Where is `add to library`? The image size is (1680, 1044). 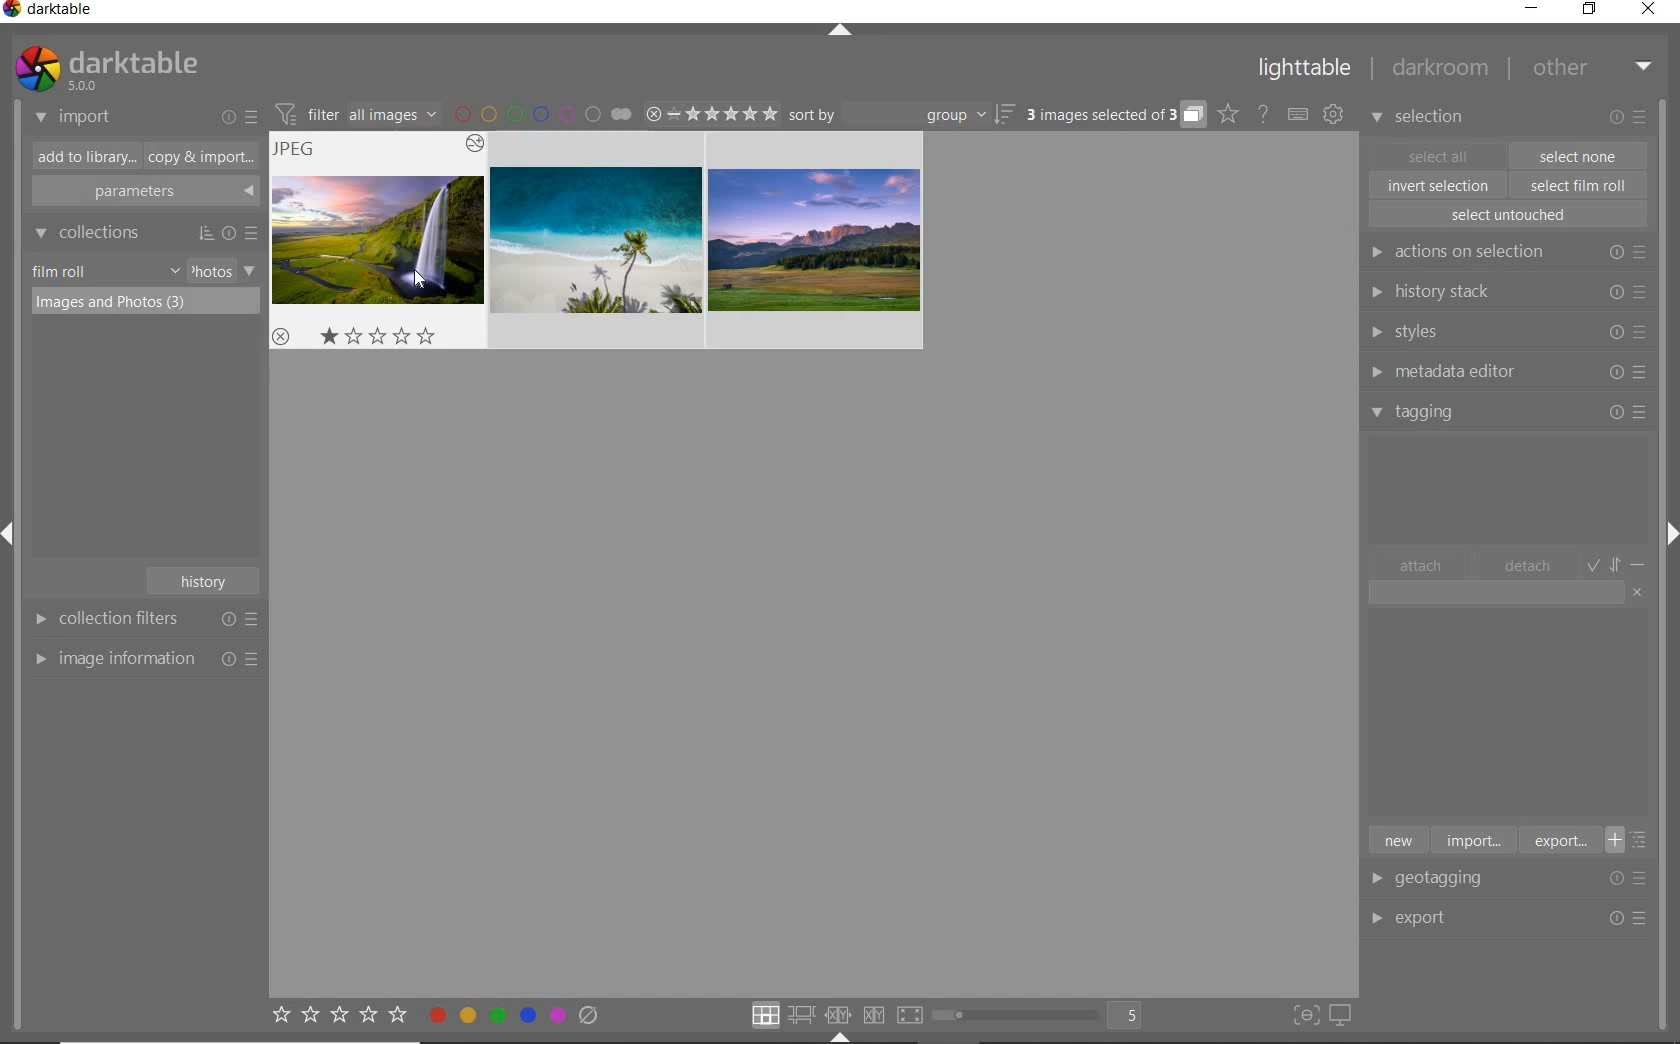 add to library is located at coordinates (81, 157).